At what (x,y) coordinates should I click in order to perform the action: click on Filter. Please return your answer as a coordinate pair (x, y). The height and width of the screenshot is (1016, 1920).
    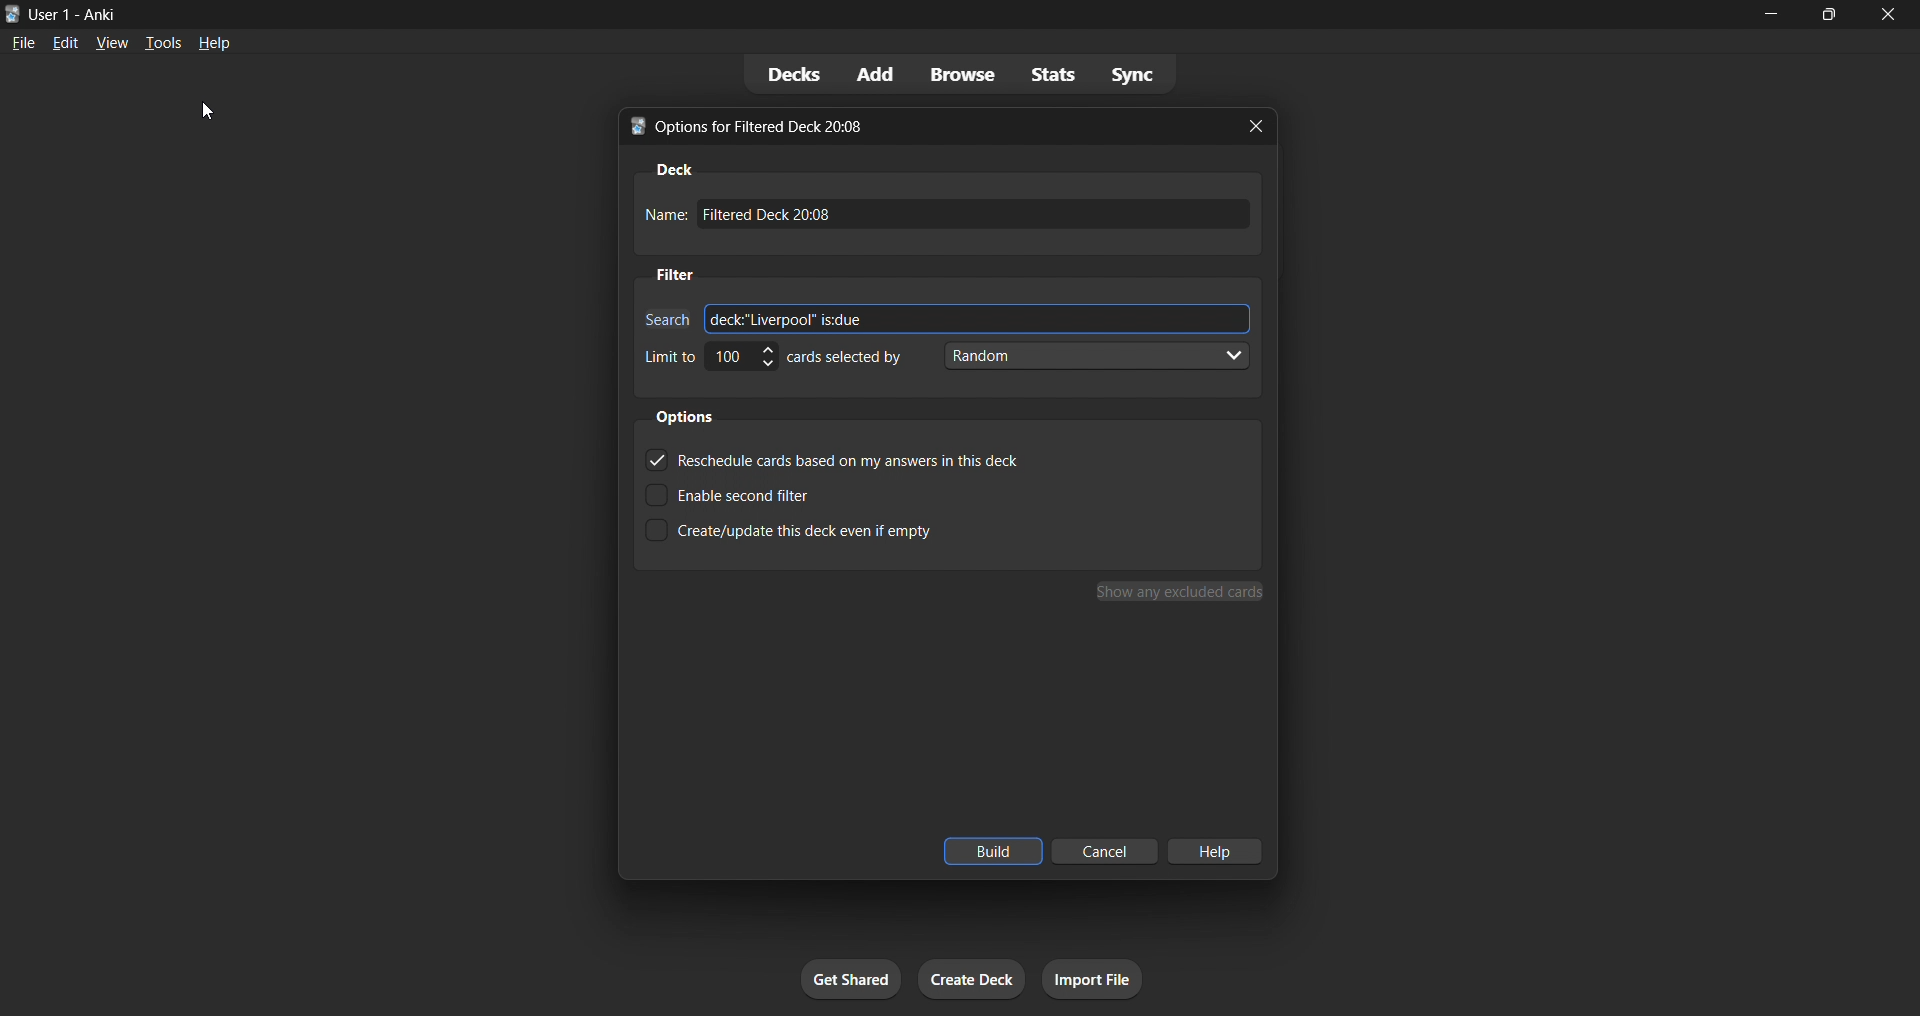
    Looking at the image, I should click on (674, 274).